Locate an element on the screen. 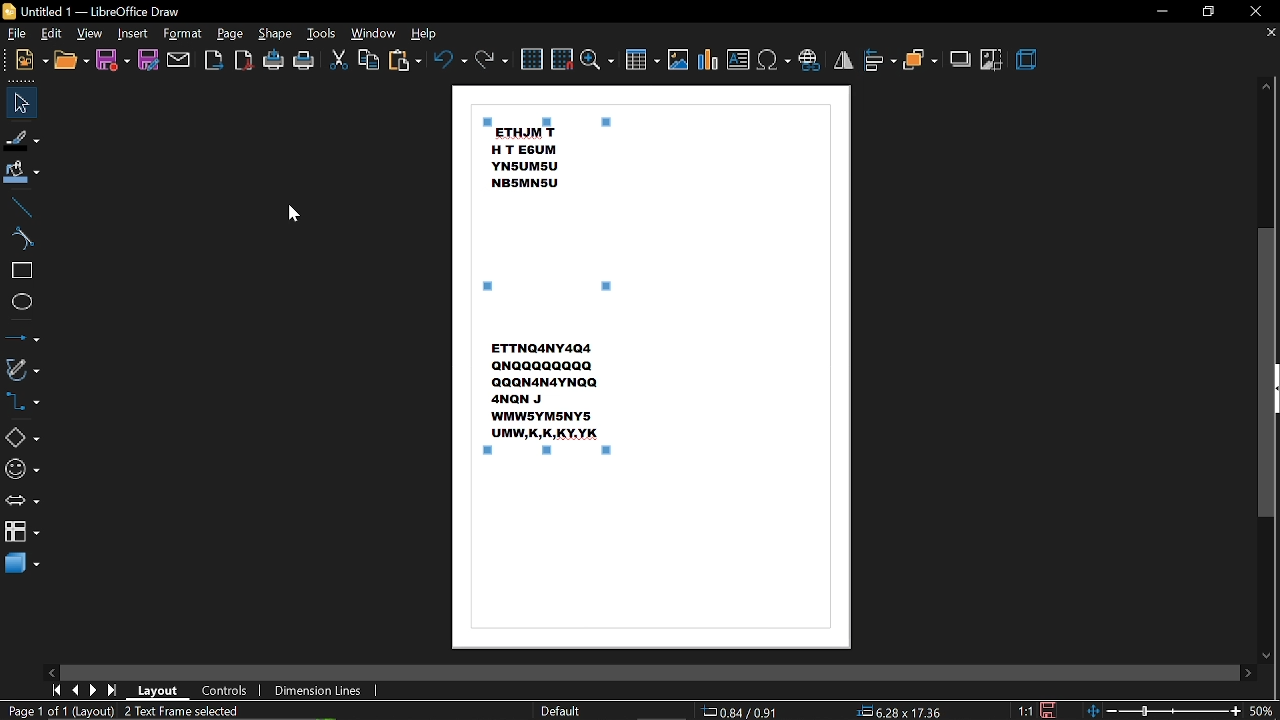 The height and width of the screenshot is (720, 1280). Untitled 1 -  LibreOffice Draw is located at coordinates (92, 10).